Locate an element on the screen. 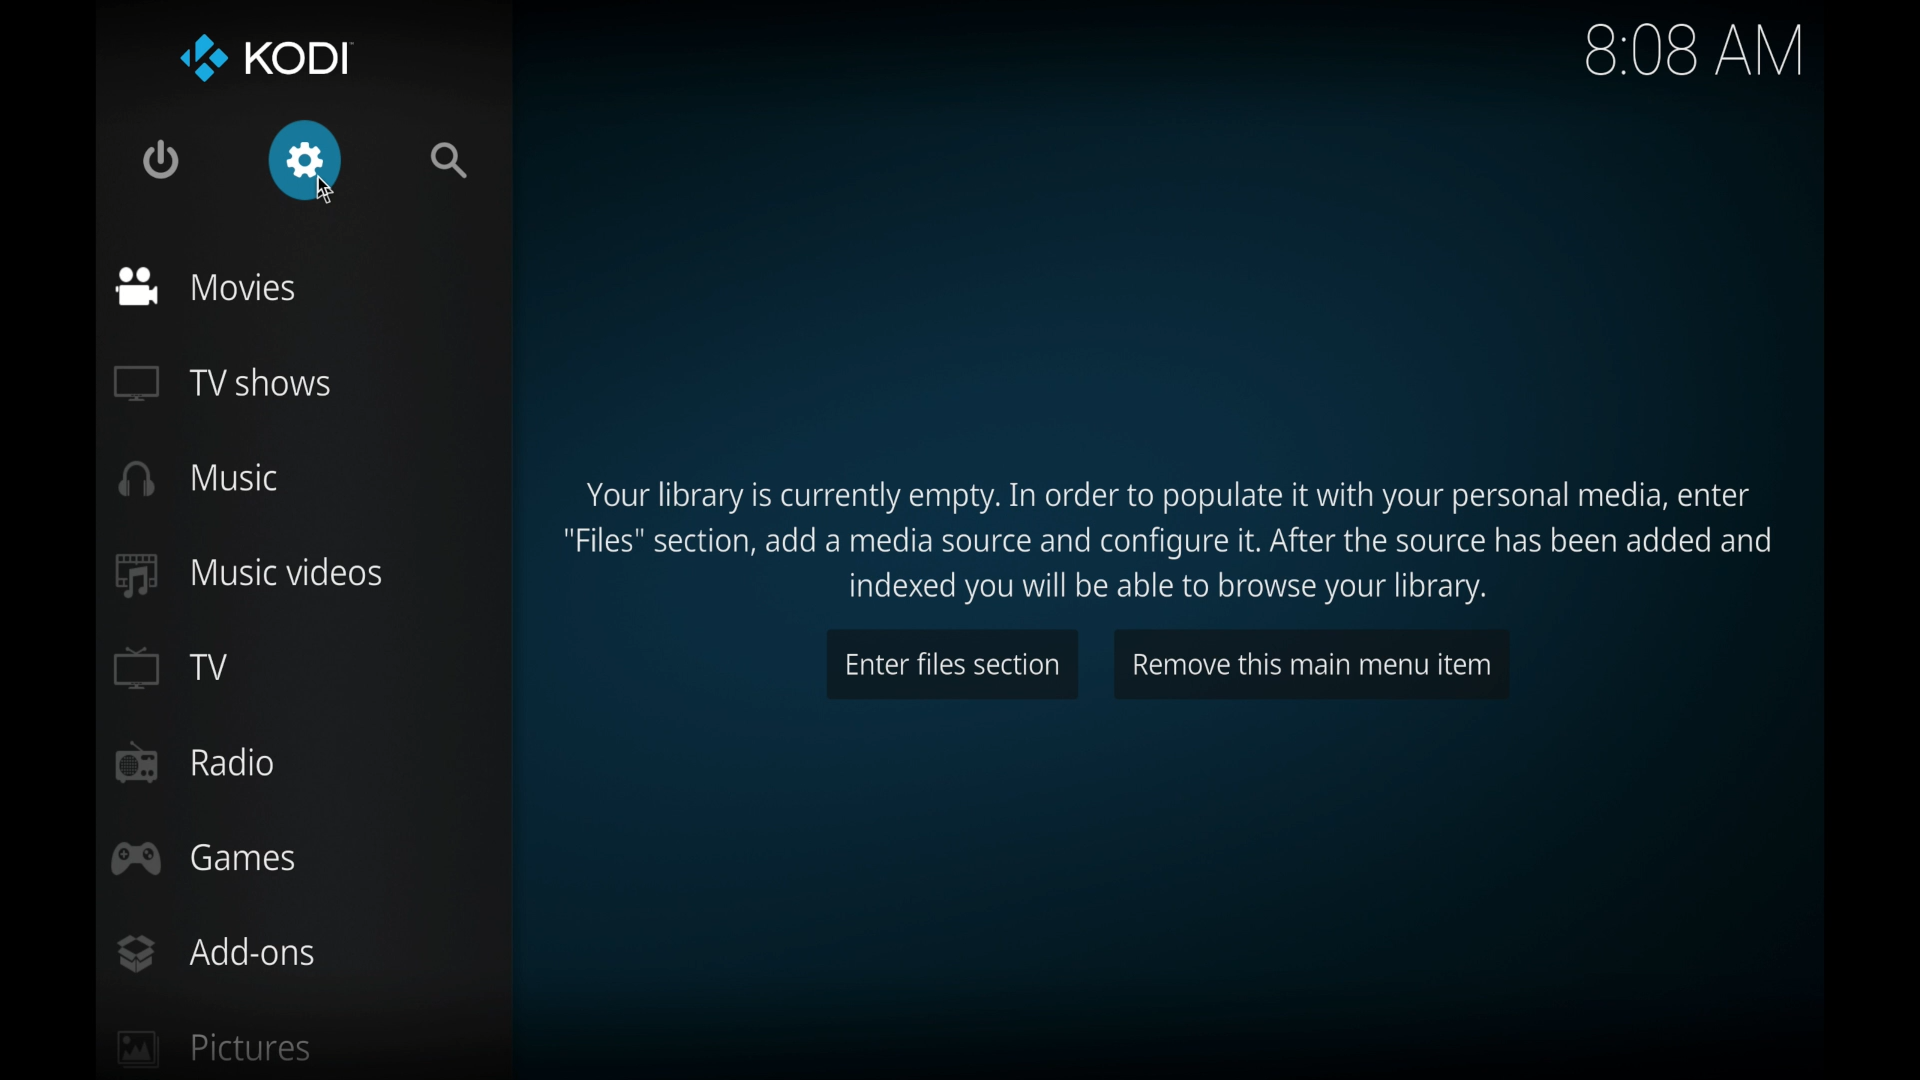 This screenshot has width=1920, height=1080. enter files section is located at coordinates (953, 664).